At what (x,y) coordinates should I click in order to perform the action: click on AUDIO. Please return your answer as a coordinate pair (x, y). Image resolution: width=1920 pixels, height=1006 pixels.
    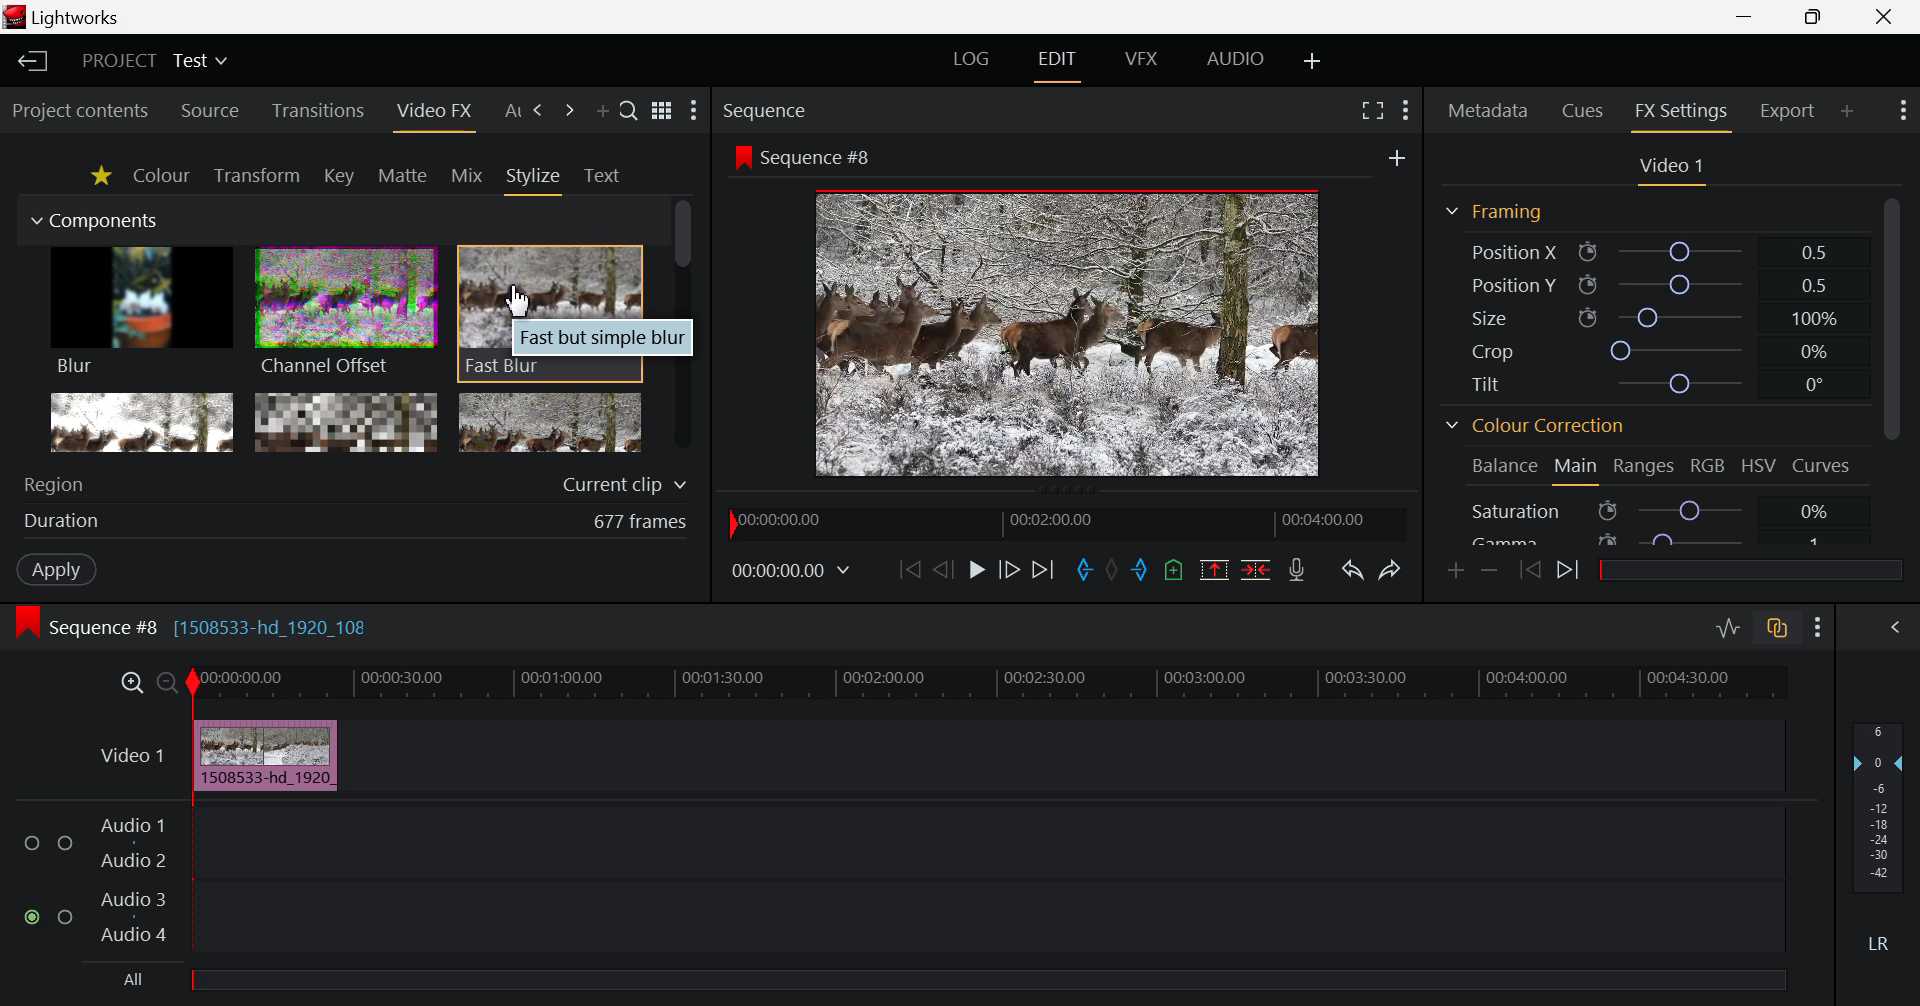
    Looking at the image, I should click on (1235, 63).